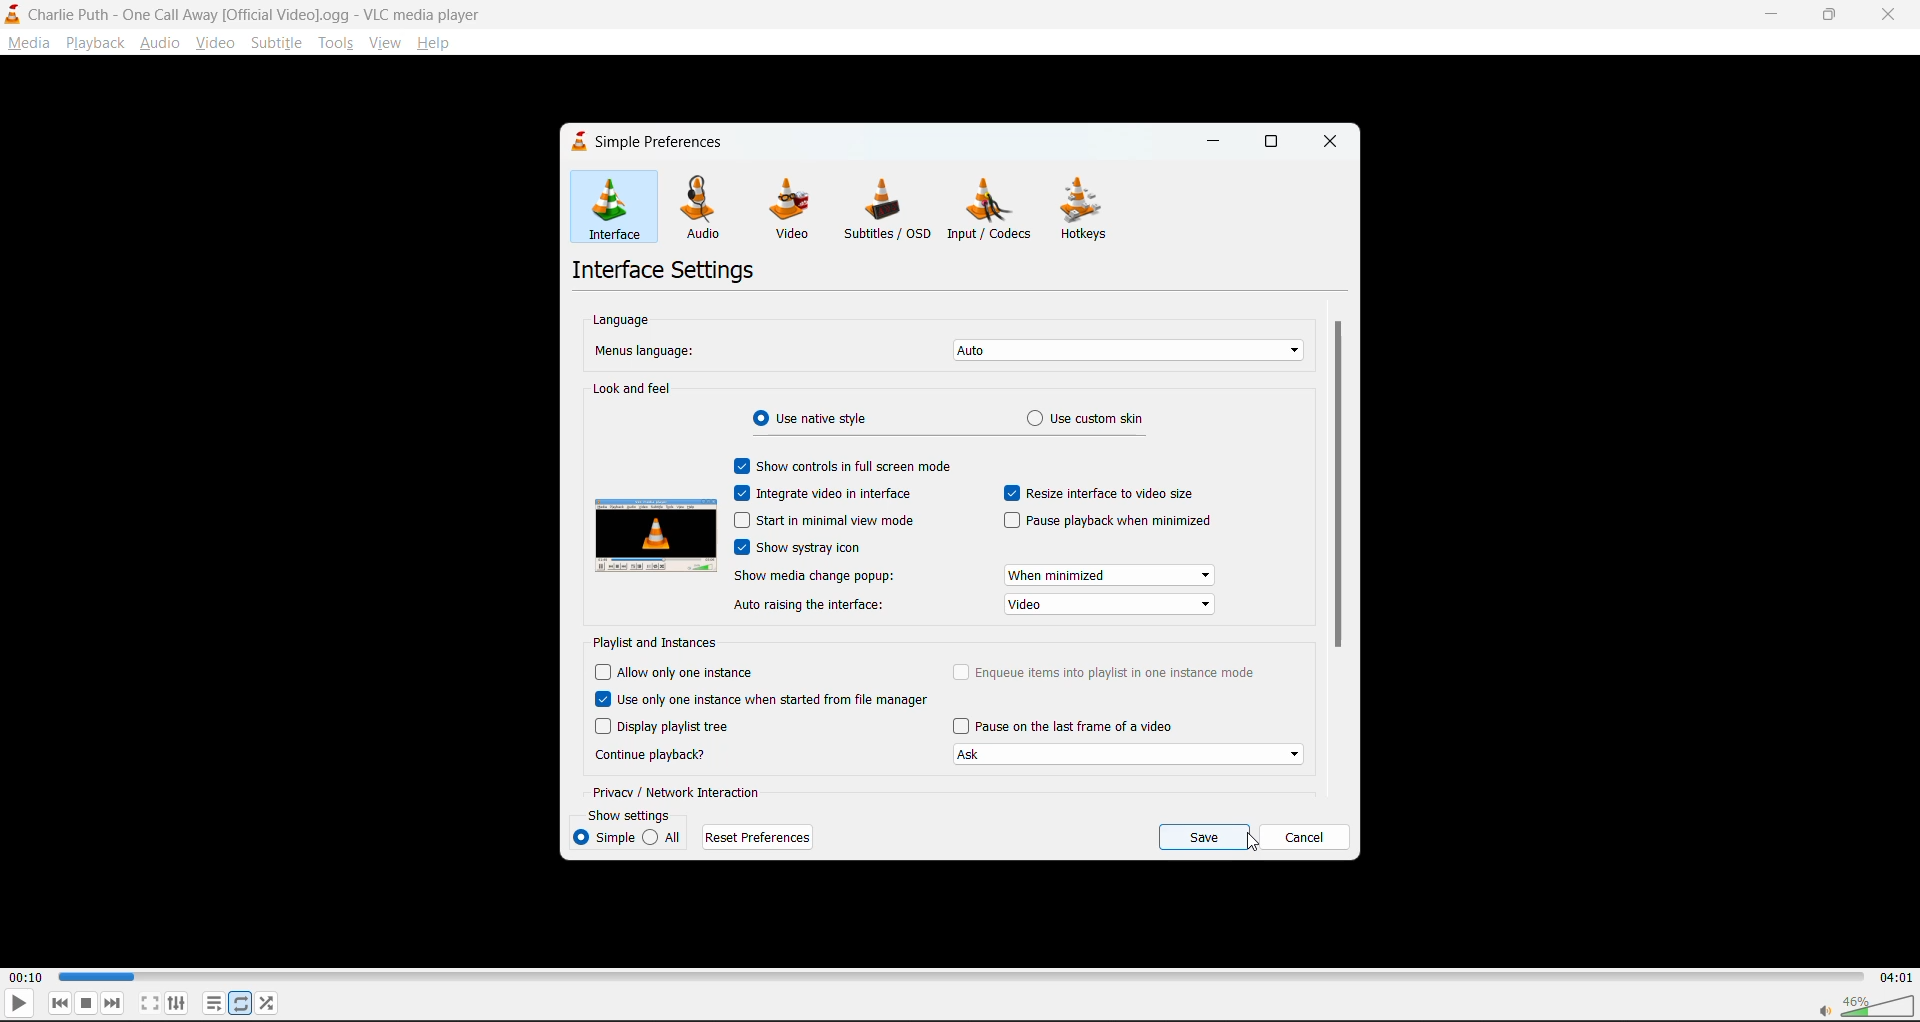  I want to click on show media change popup, so click(814, 579).